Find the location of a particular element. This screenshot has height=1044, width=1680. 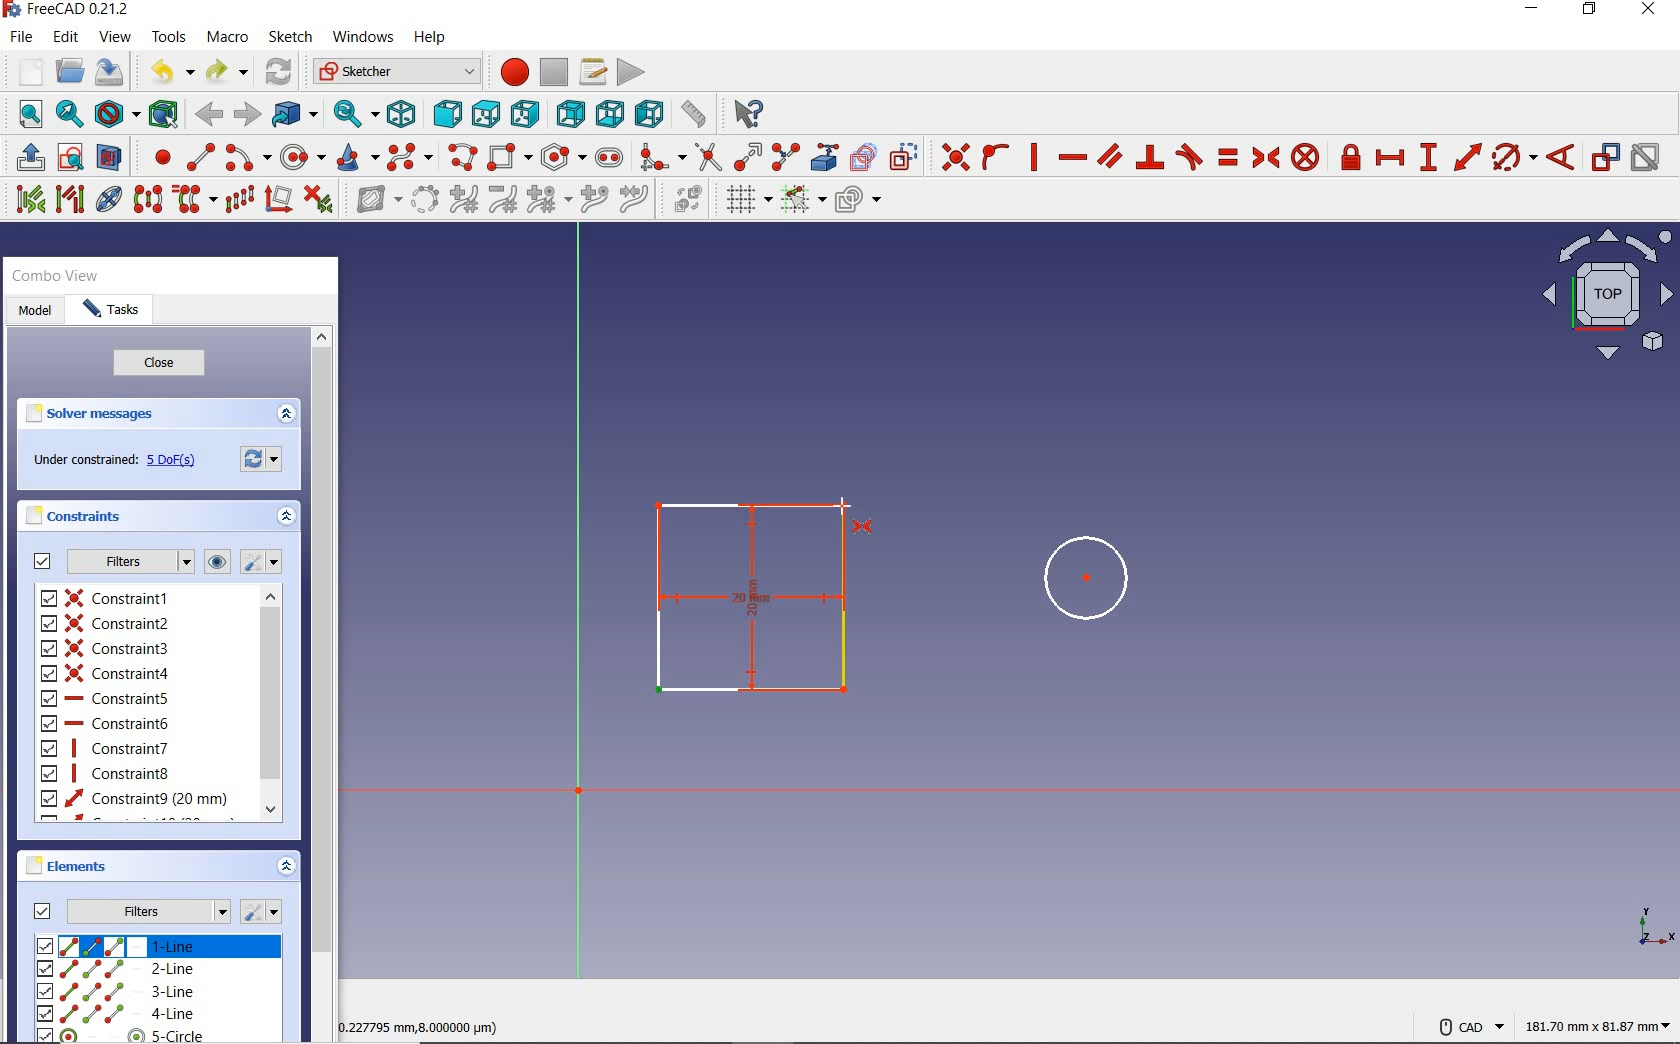

fit selection is located at coordinates (68, 115).